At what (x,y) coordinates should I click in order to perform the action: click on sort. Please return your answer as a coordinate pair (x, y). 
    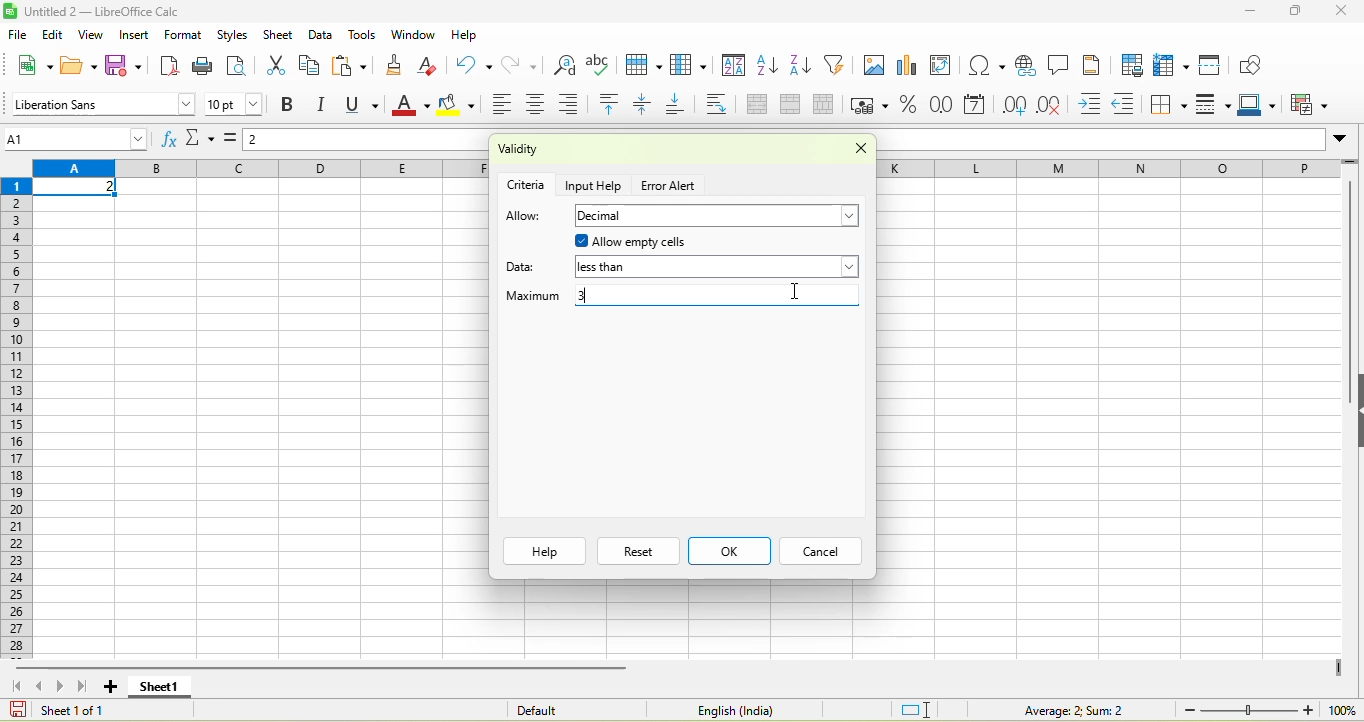
    Looking at the image, I should click on (734, 68).